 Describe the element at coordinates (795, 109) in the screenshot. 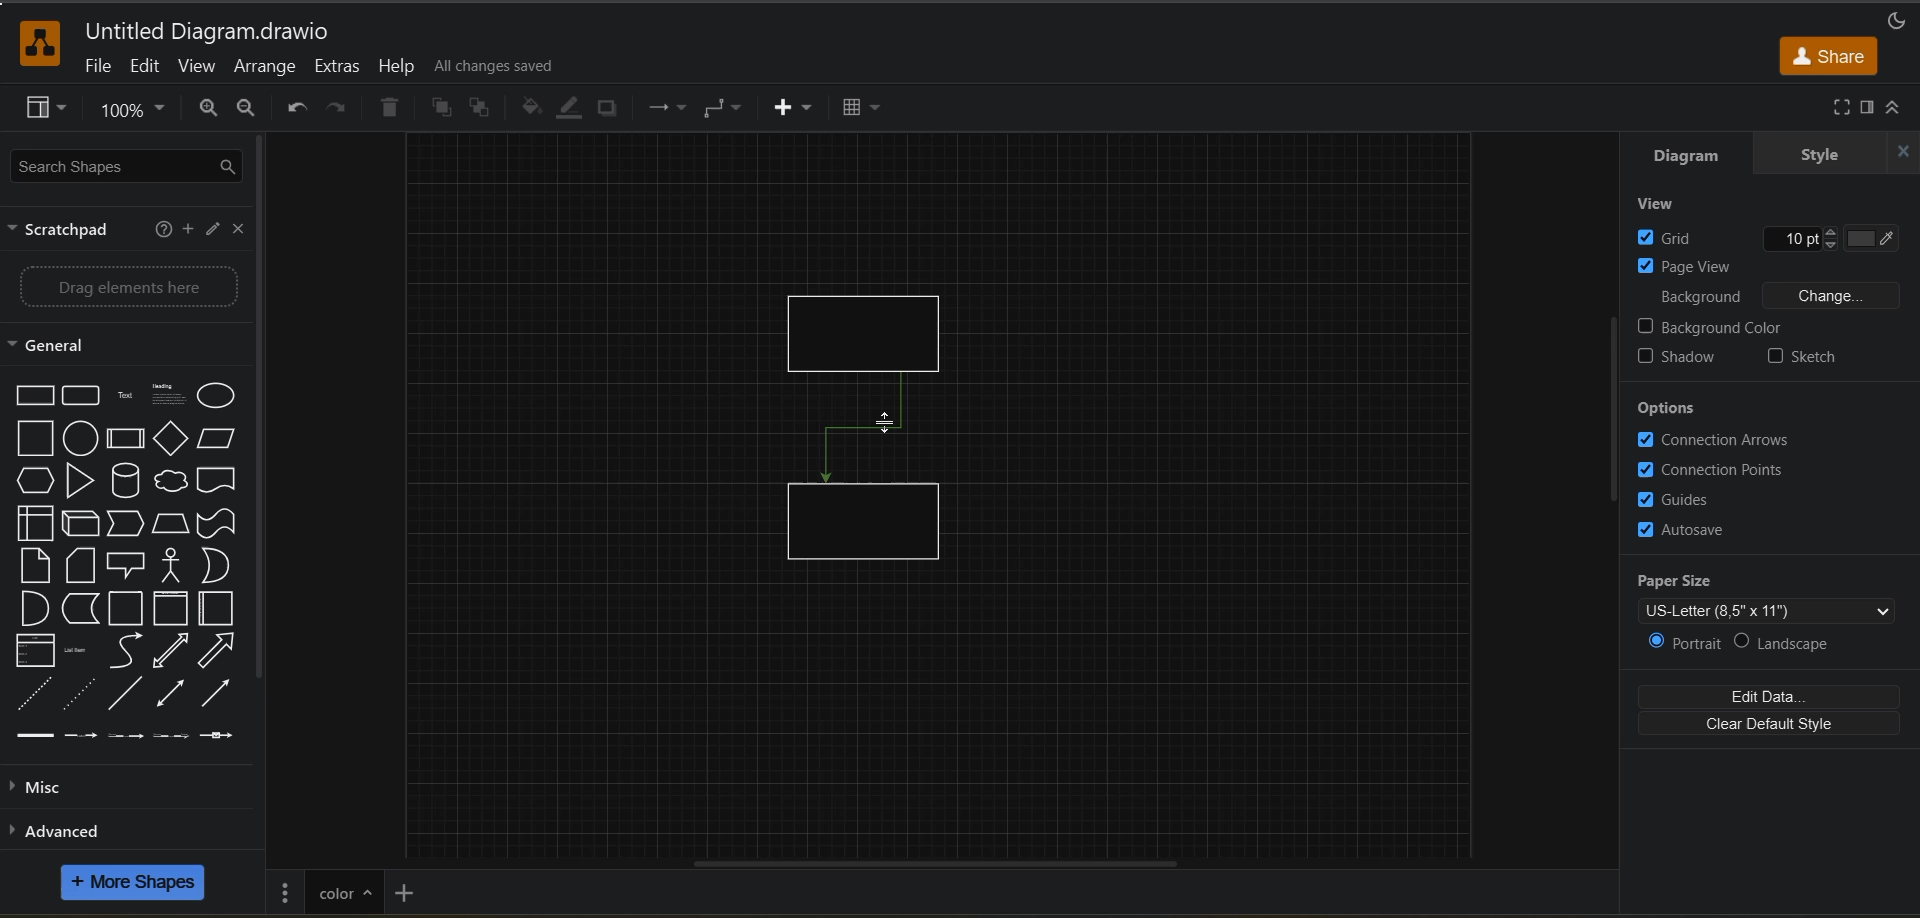

I see `insert` at that location.